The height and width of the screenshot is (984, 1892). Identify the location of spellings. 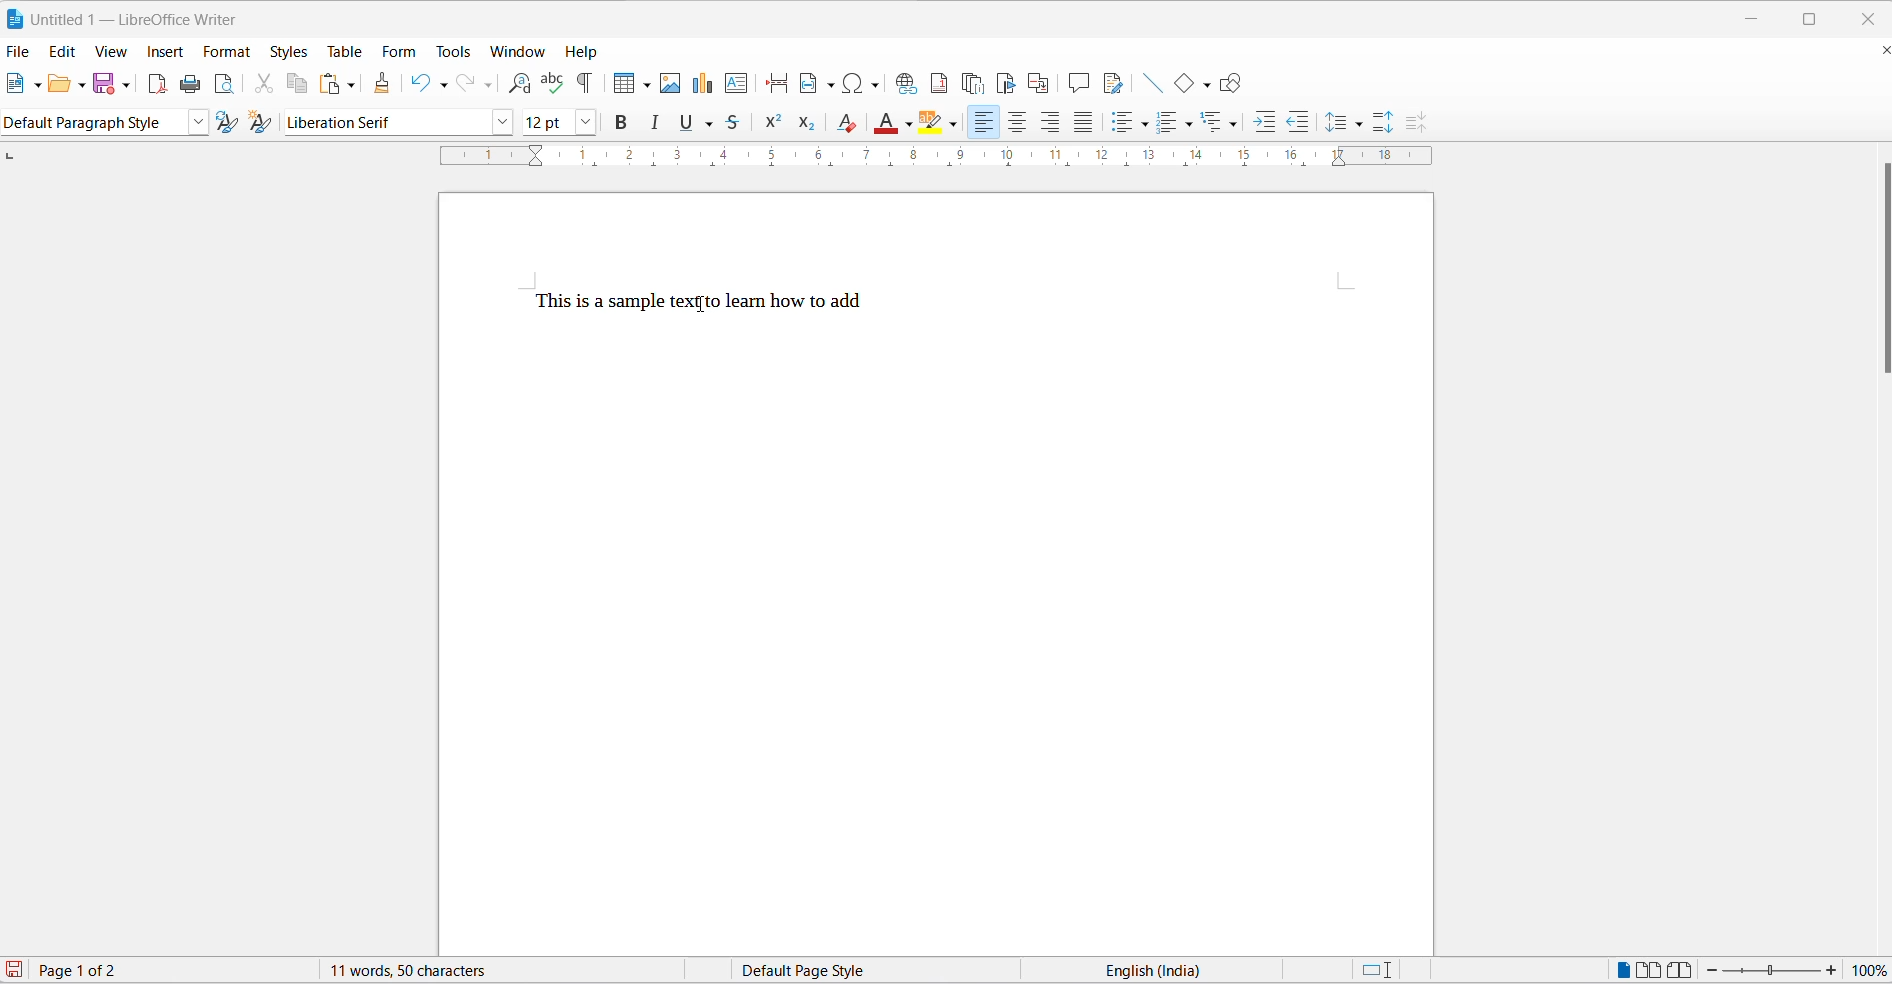
(552, 81).